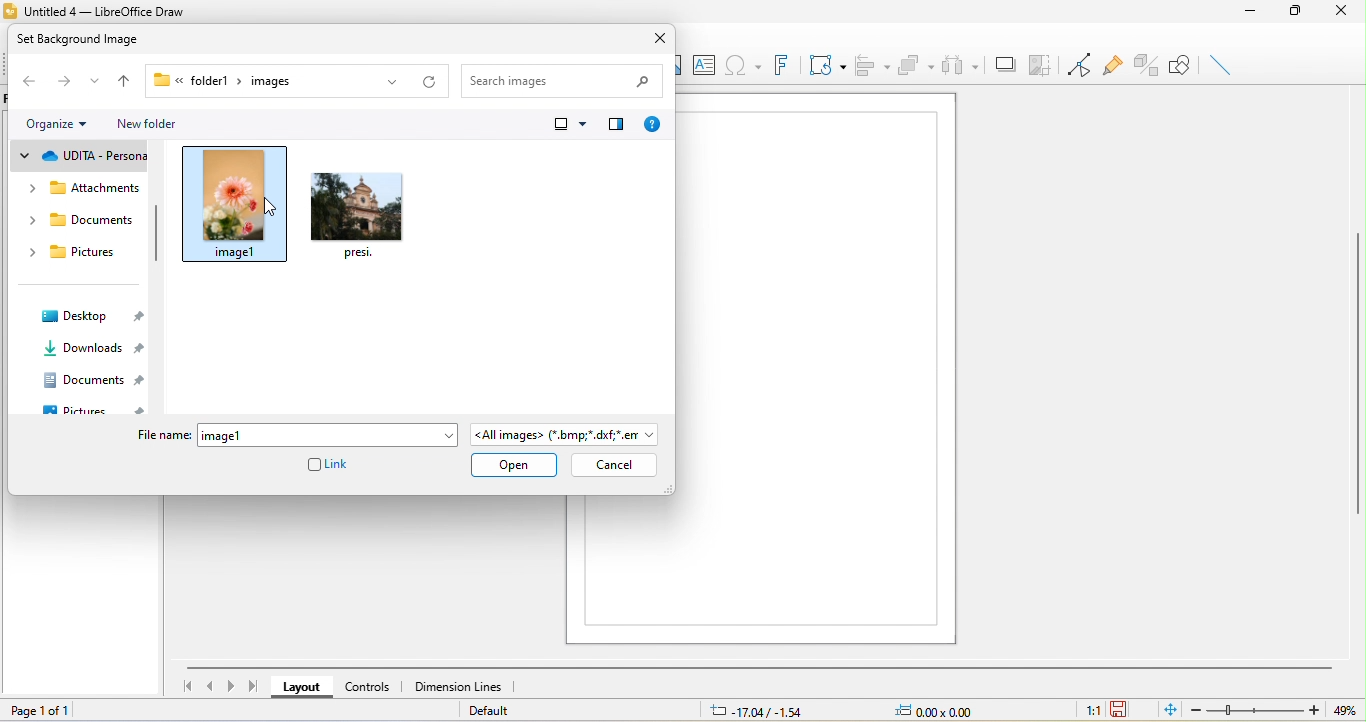 Image resolution: width=1366 pixels, height=722 pixels. What do you see at coordinates (391, 83) in the screenshot?
I see `previous location` at bounding box center [391, 83].